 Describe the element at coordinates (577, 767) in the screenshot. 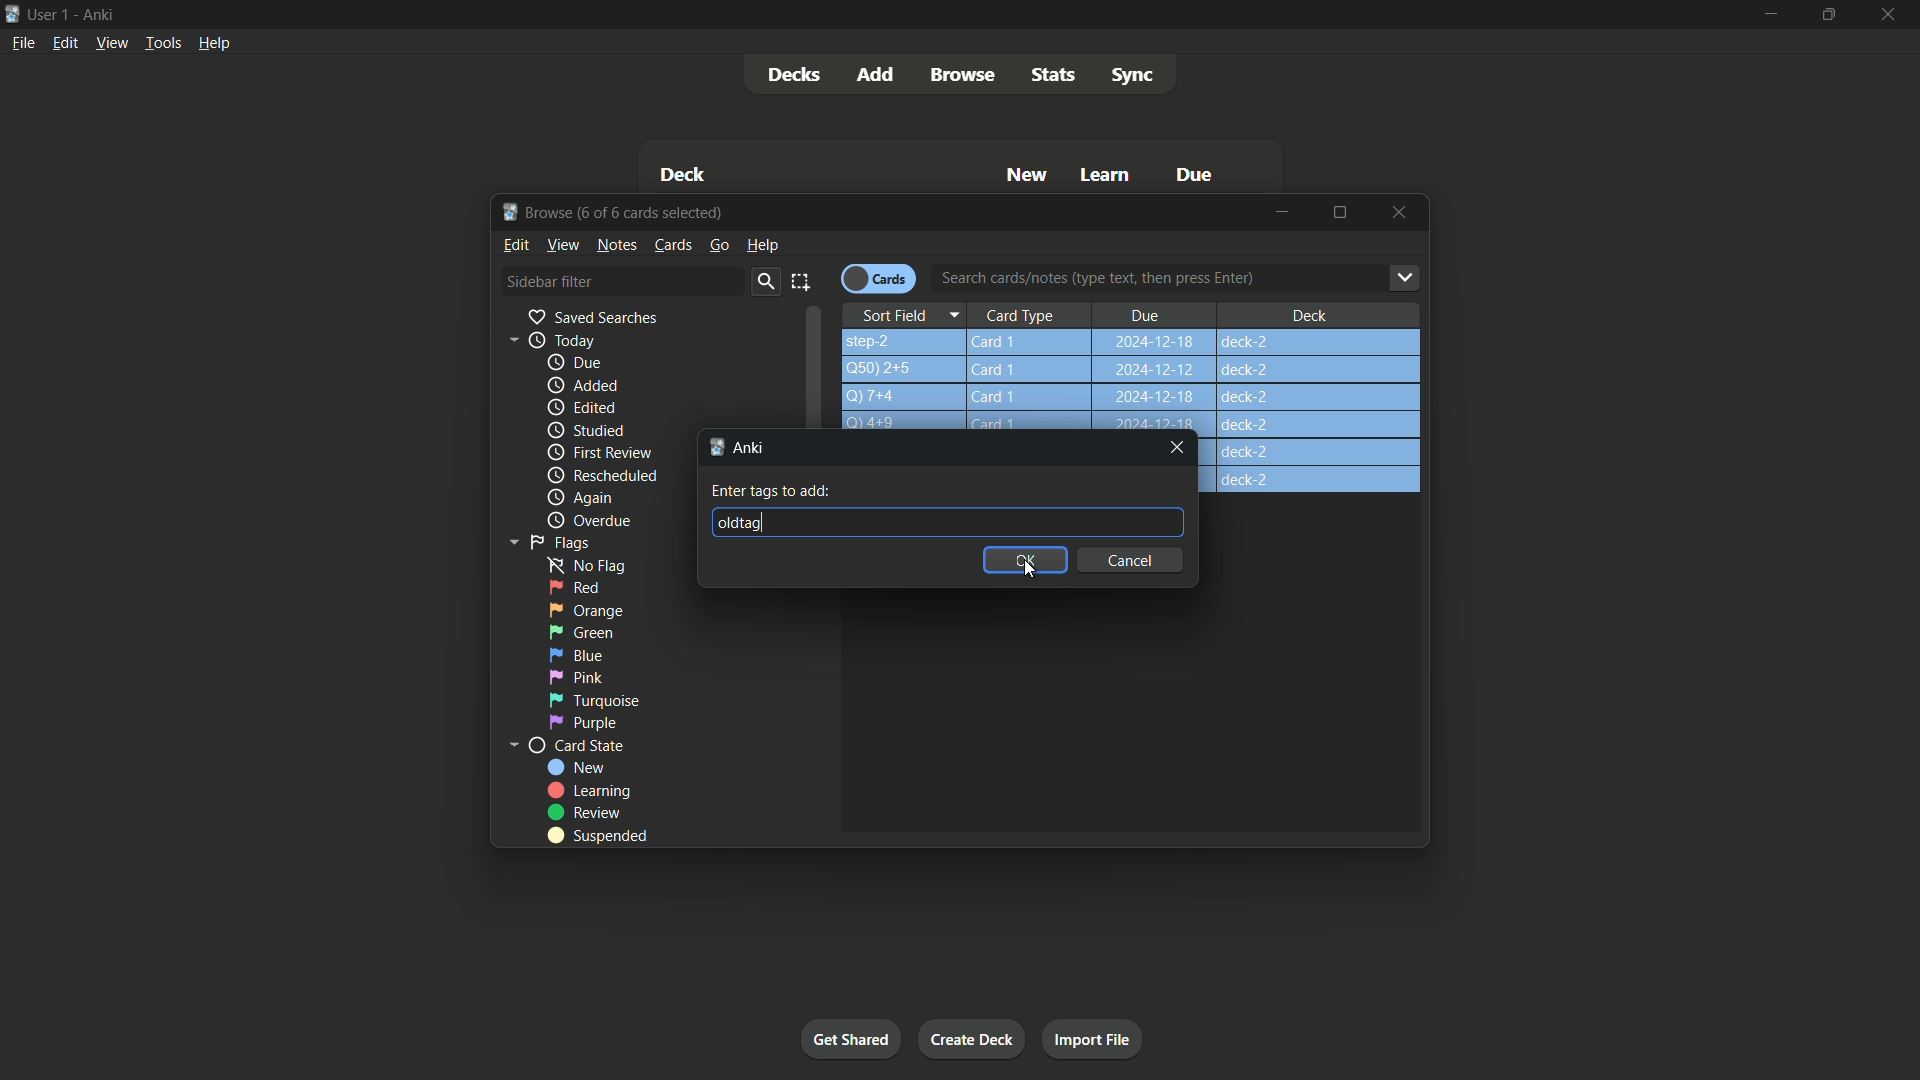

I see `new` at that location.